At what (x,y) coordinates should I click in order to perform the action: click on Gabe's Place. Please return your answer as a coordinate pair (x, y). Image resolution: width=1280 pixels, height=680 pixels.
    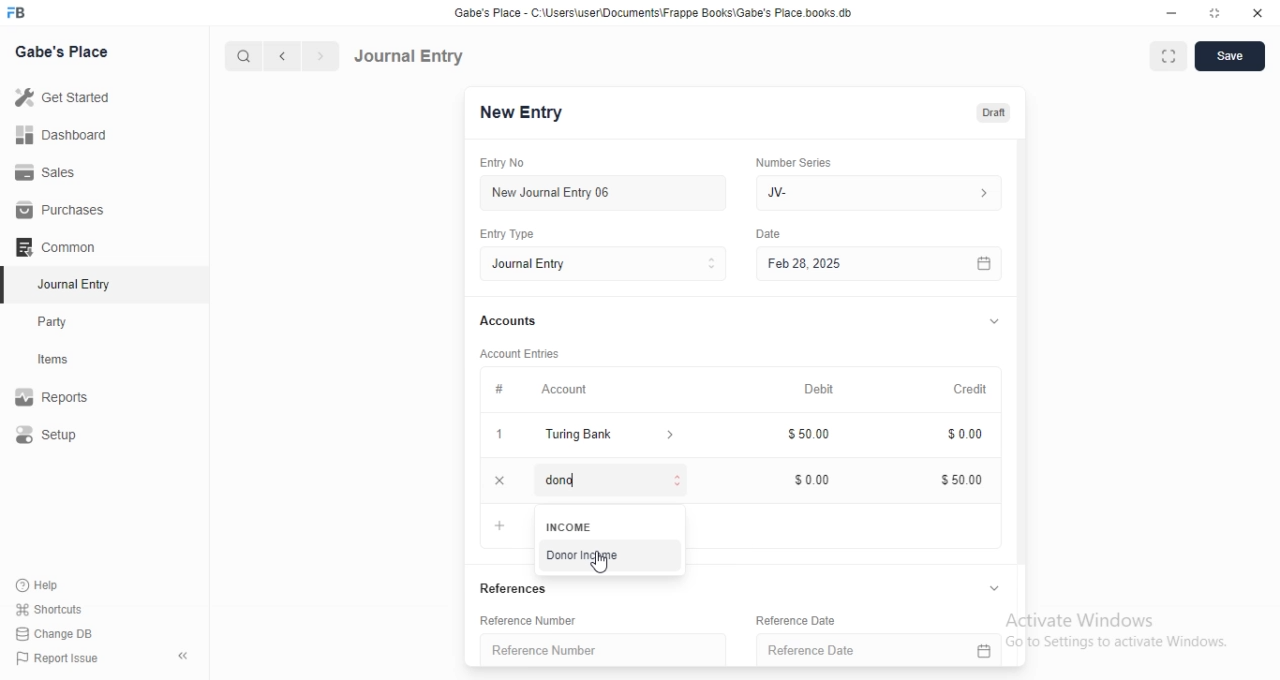
    Looking at the image, I should click on (62, 51).